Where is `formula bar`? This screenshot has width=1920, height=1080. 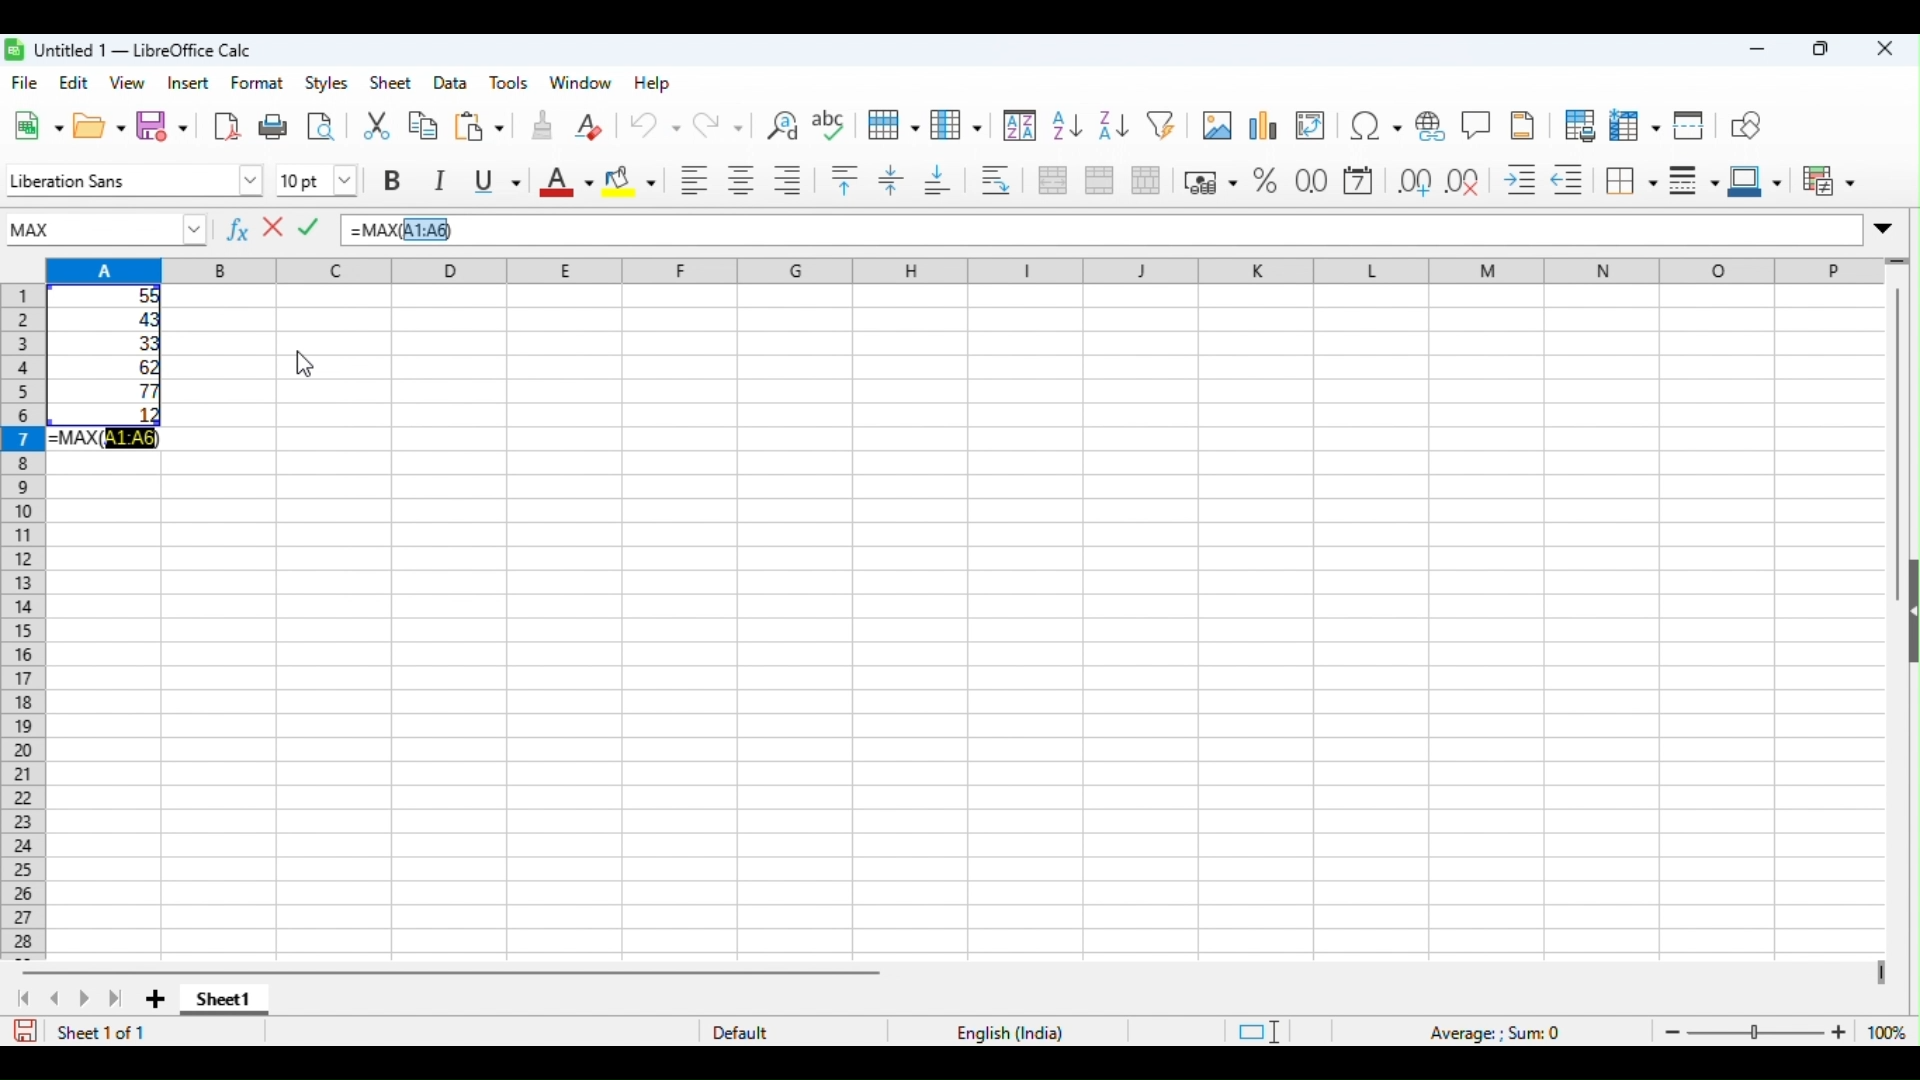 formula bar is located at coordinates (1159, 230).